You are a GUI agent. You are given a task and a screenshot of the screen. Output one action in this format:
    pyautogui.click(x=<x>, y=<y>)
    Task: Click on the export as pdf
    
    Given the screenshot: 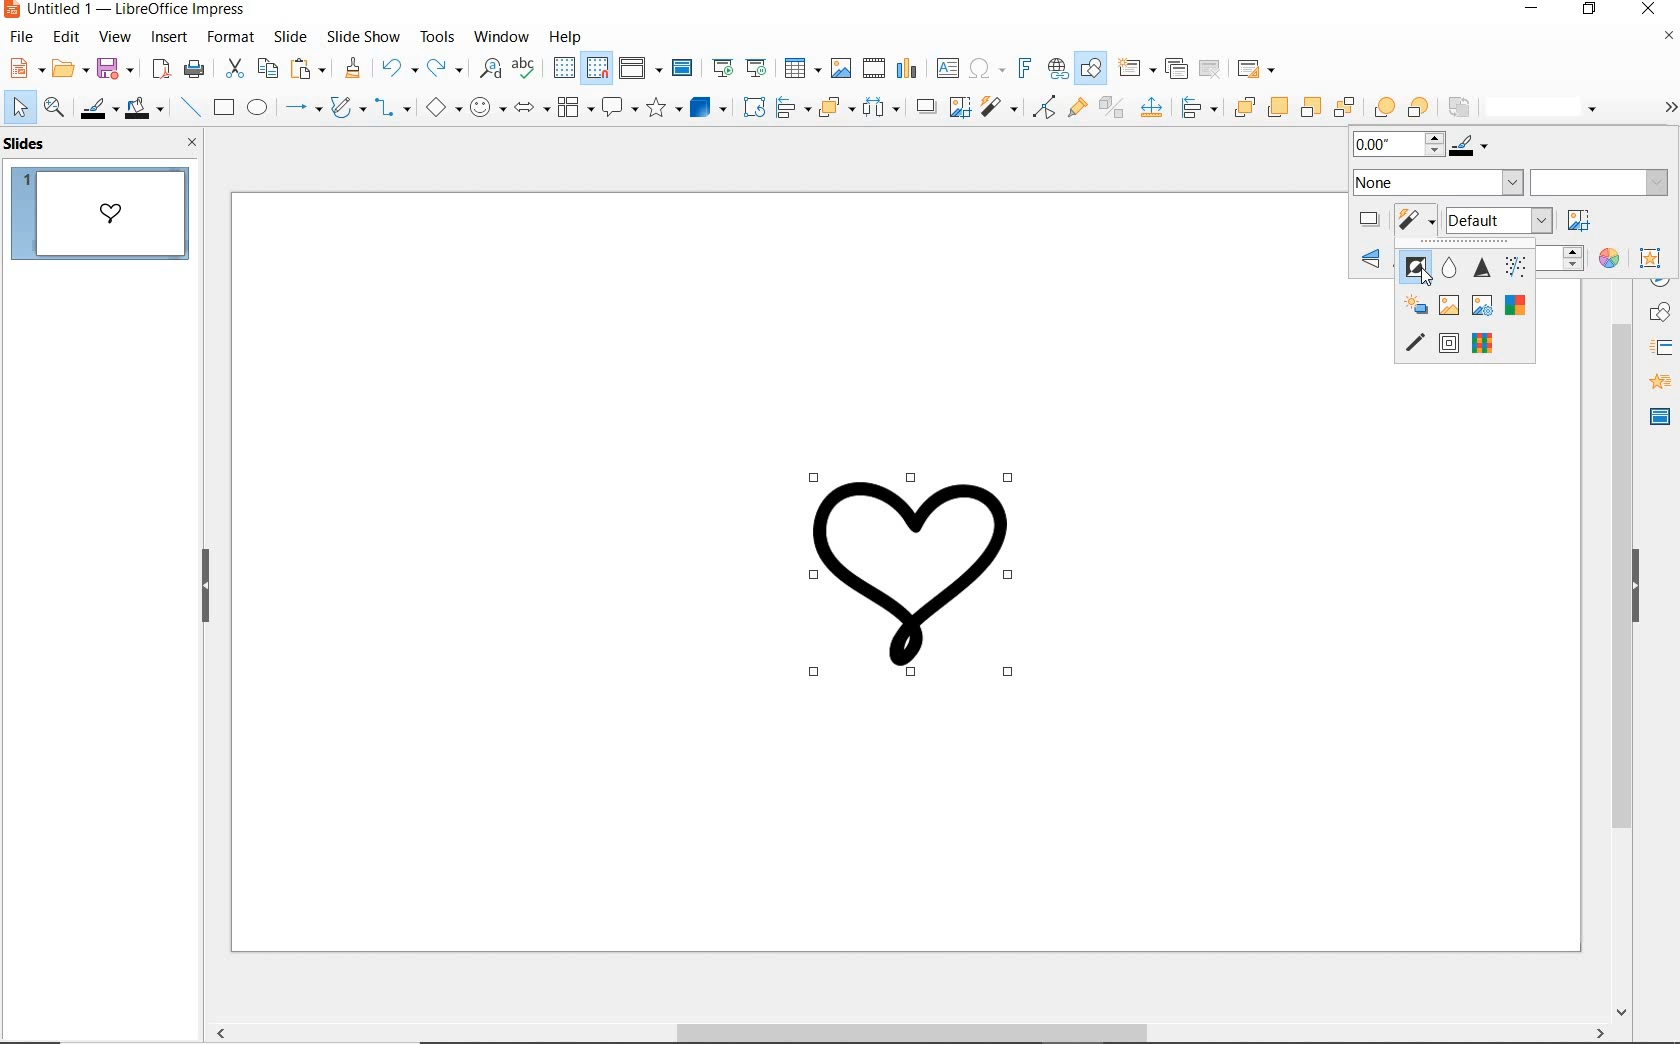 What is the action you would take?
    pyautogui.click(x=161, y=69)
    